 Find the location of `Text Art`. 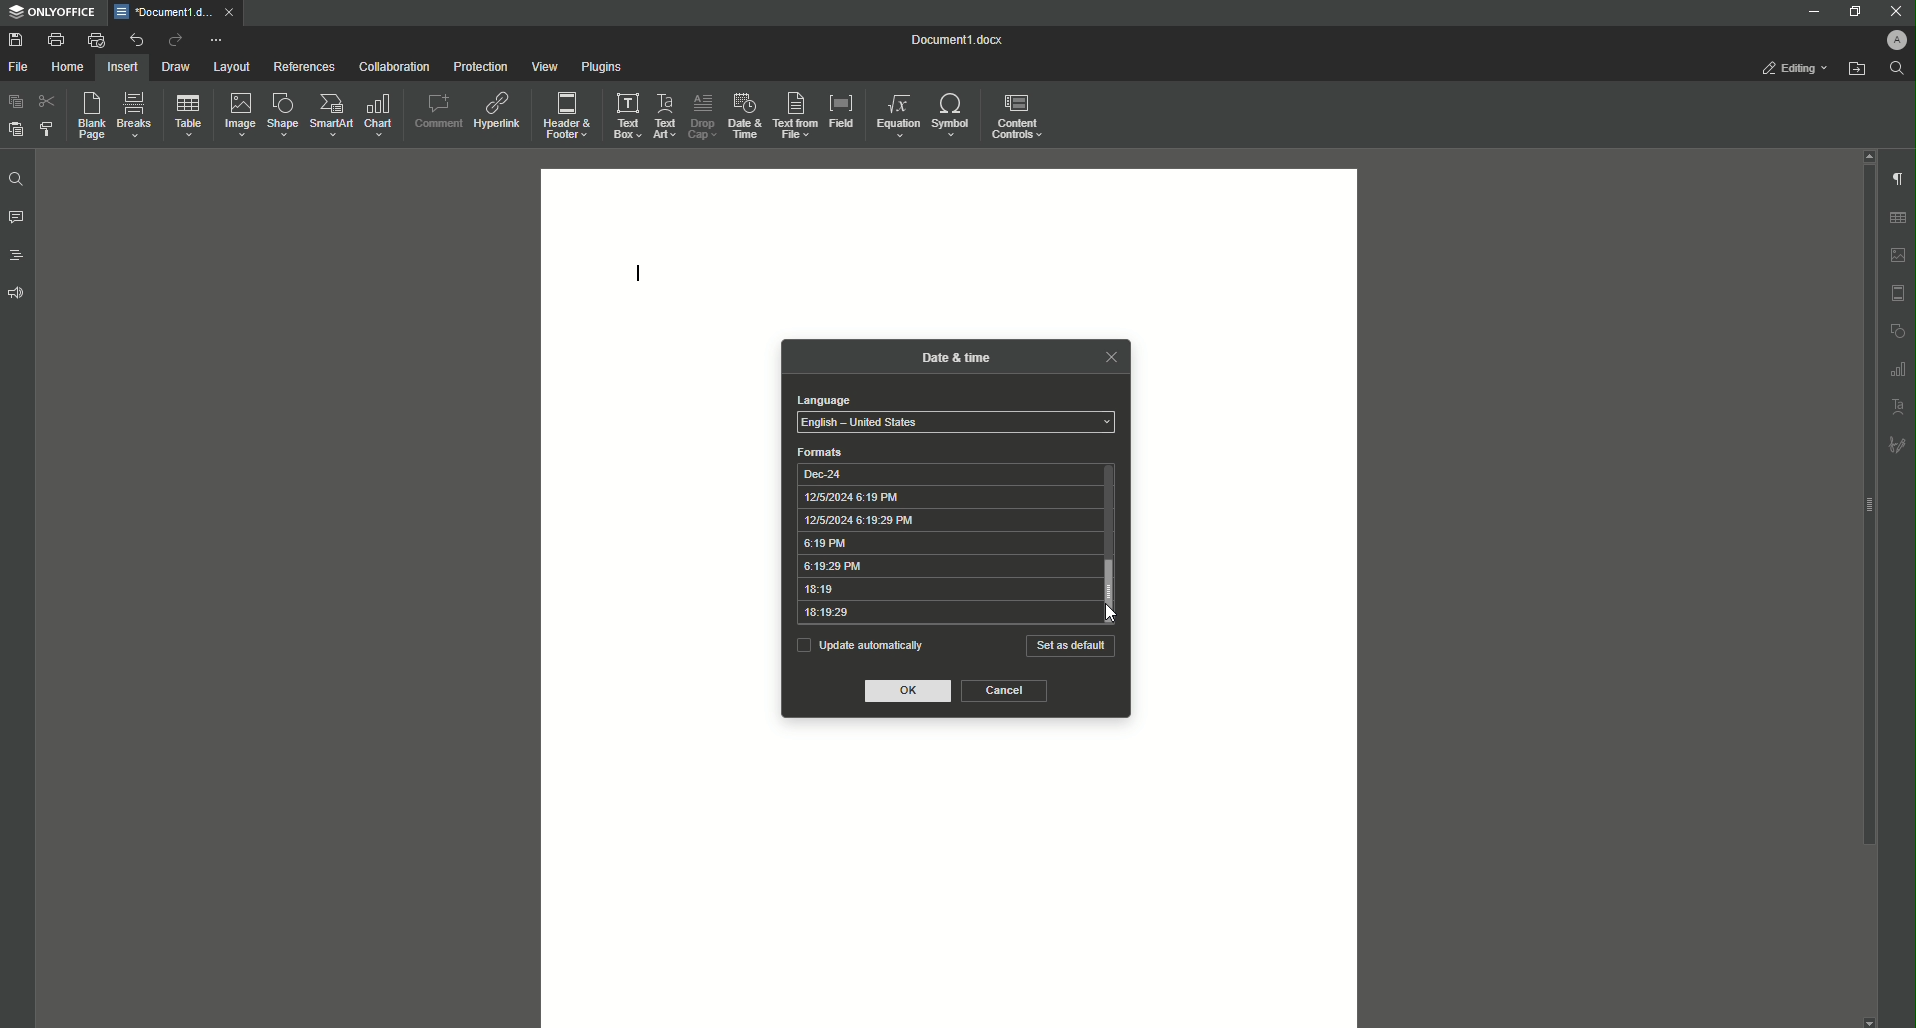

Text Art is located at coordinates (666, 113).